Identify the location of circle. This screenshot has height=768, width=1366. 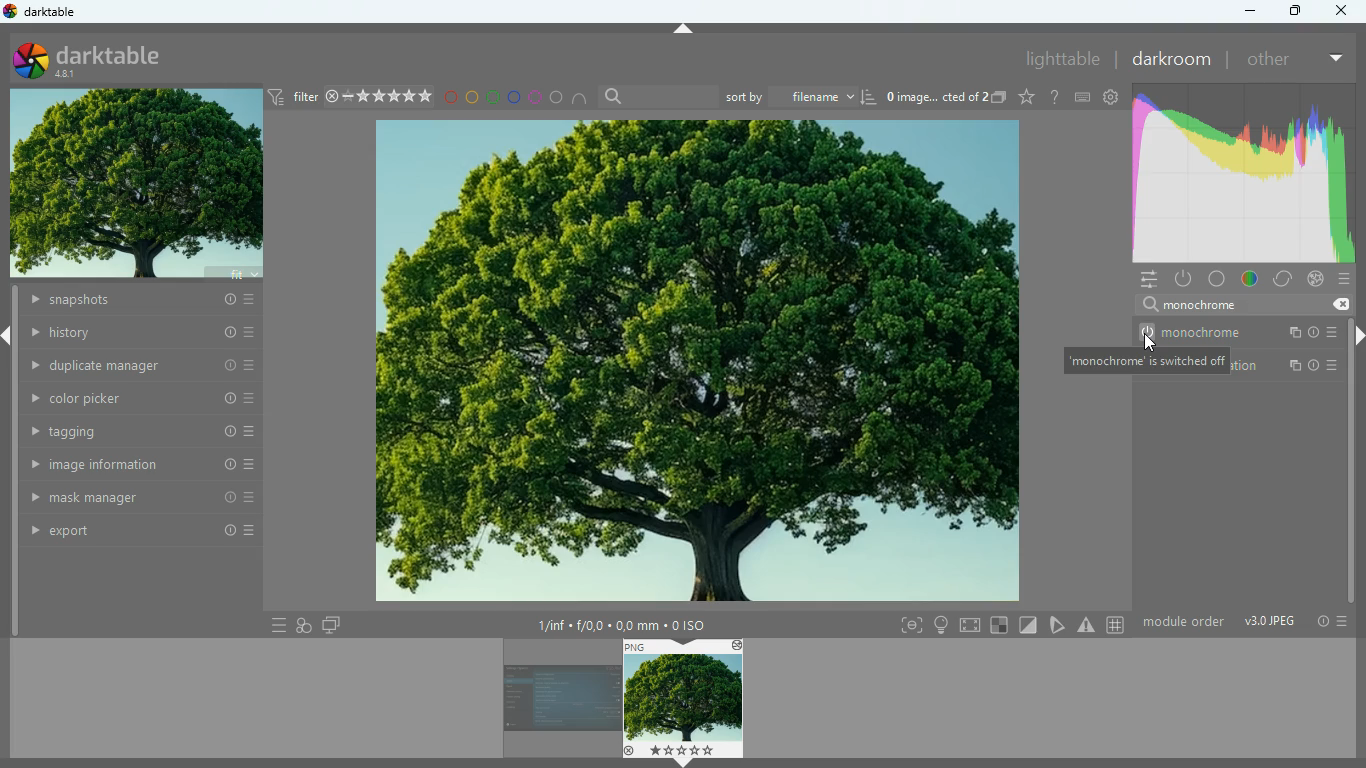
(557, 98).